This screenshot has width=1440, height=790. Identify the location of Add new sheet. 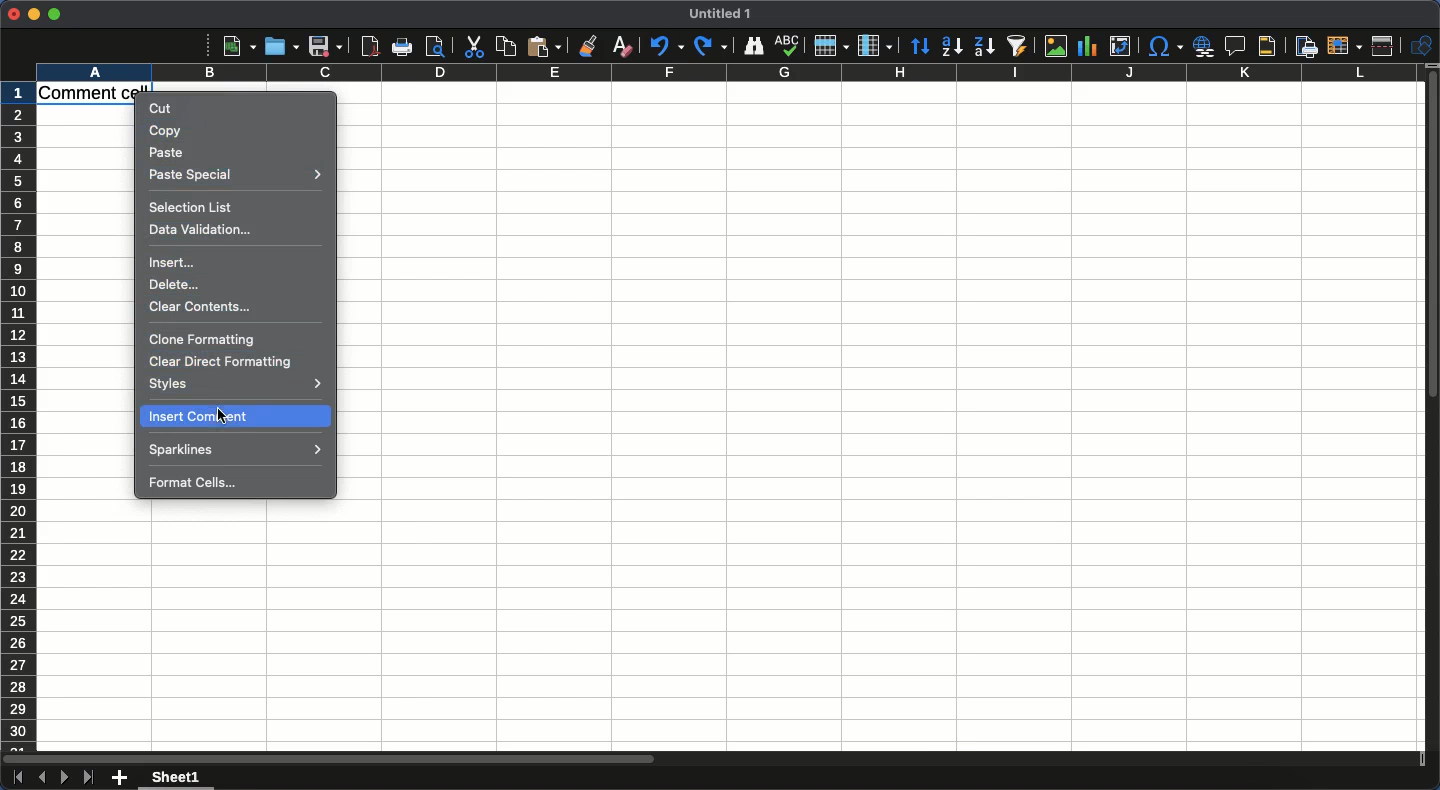
(118, 778).